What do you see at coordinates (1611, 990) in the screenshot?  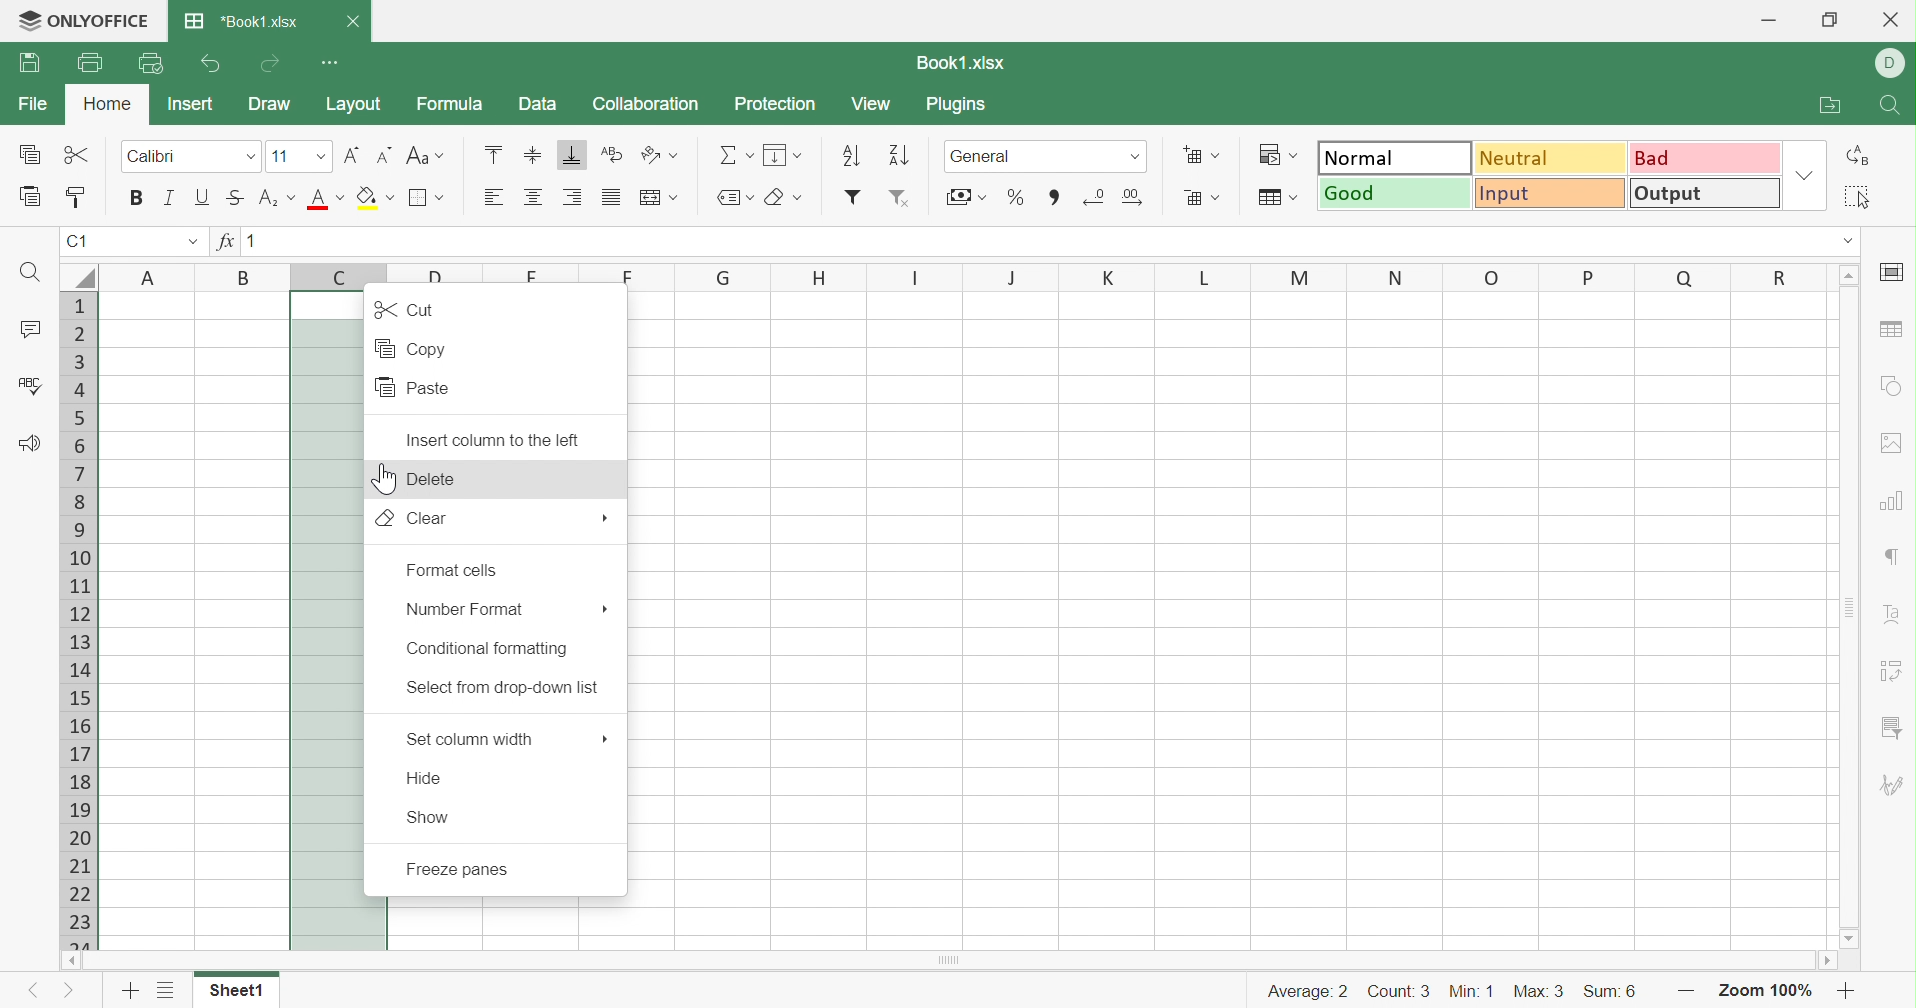 I see `Sum: 6` at bounding box center [1611, 990].